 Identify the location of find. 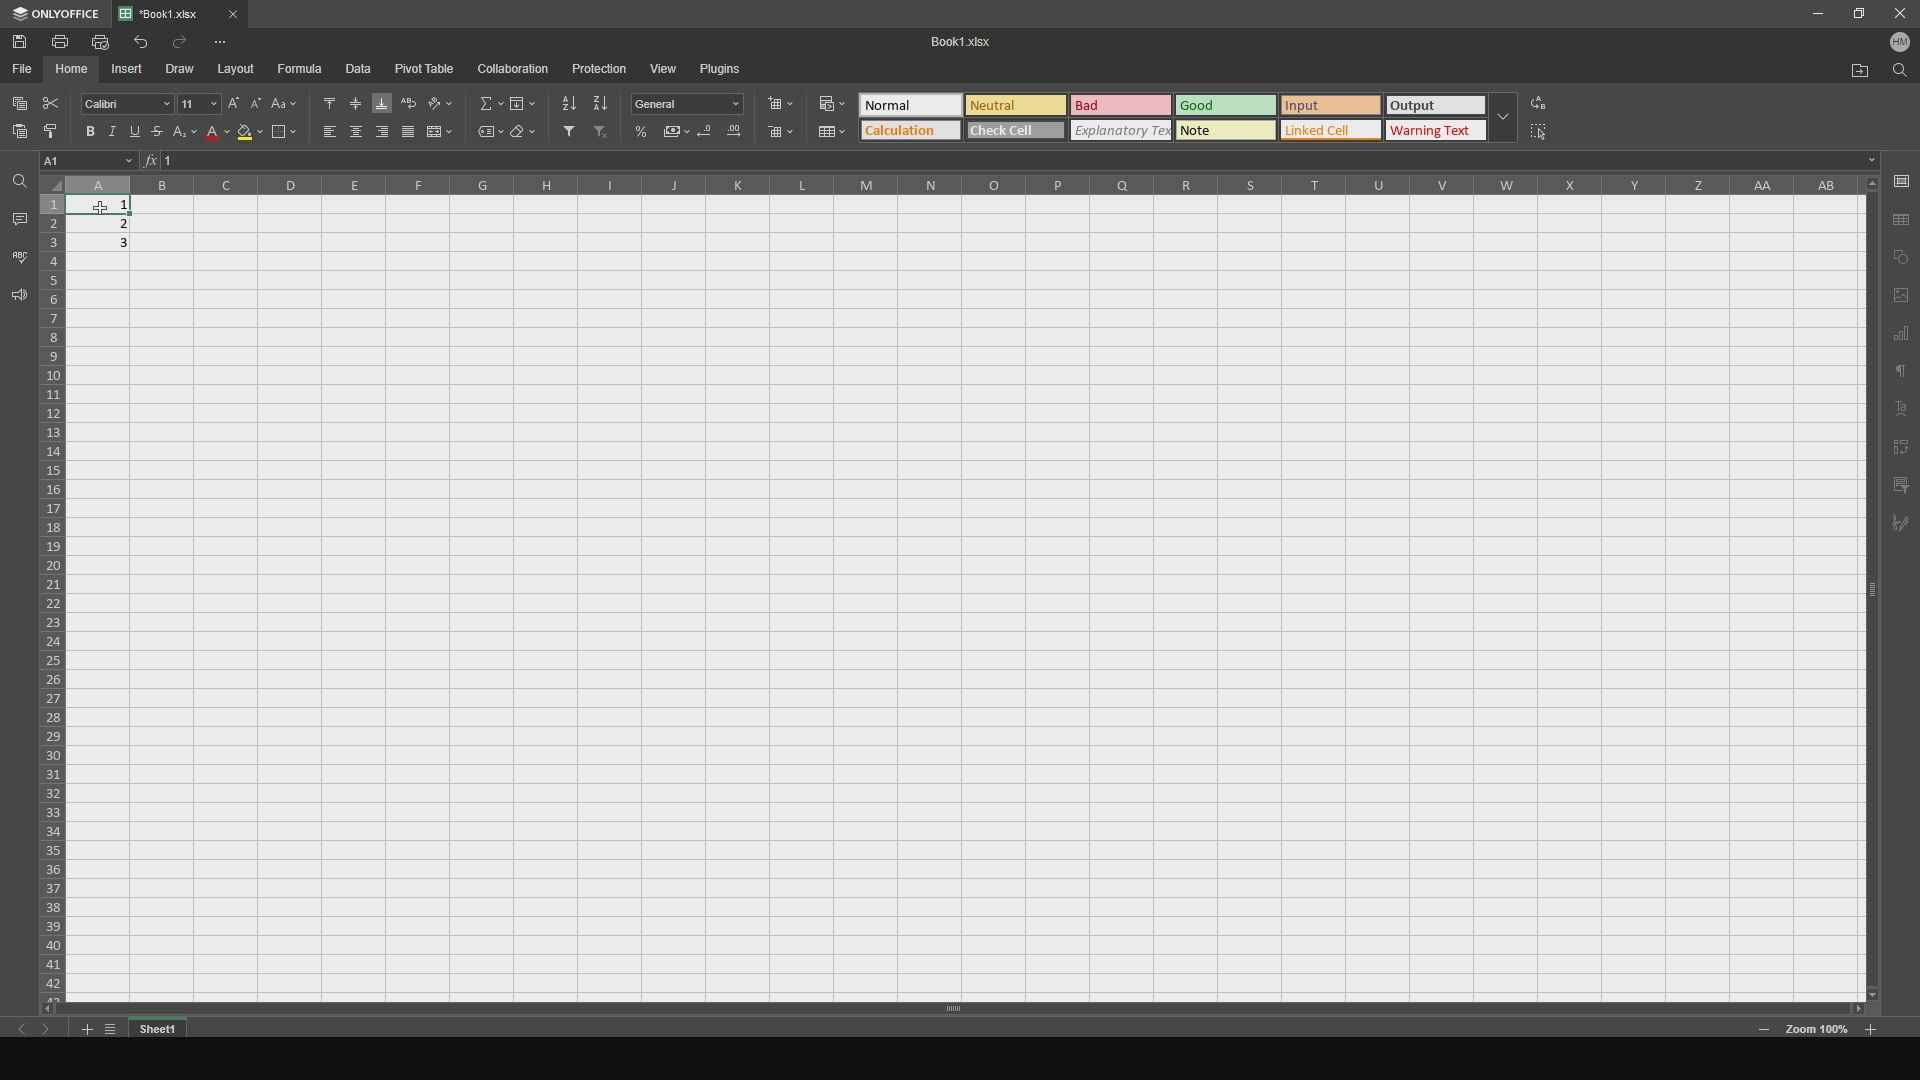
(18, 182).